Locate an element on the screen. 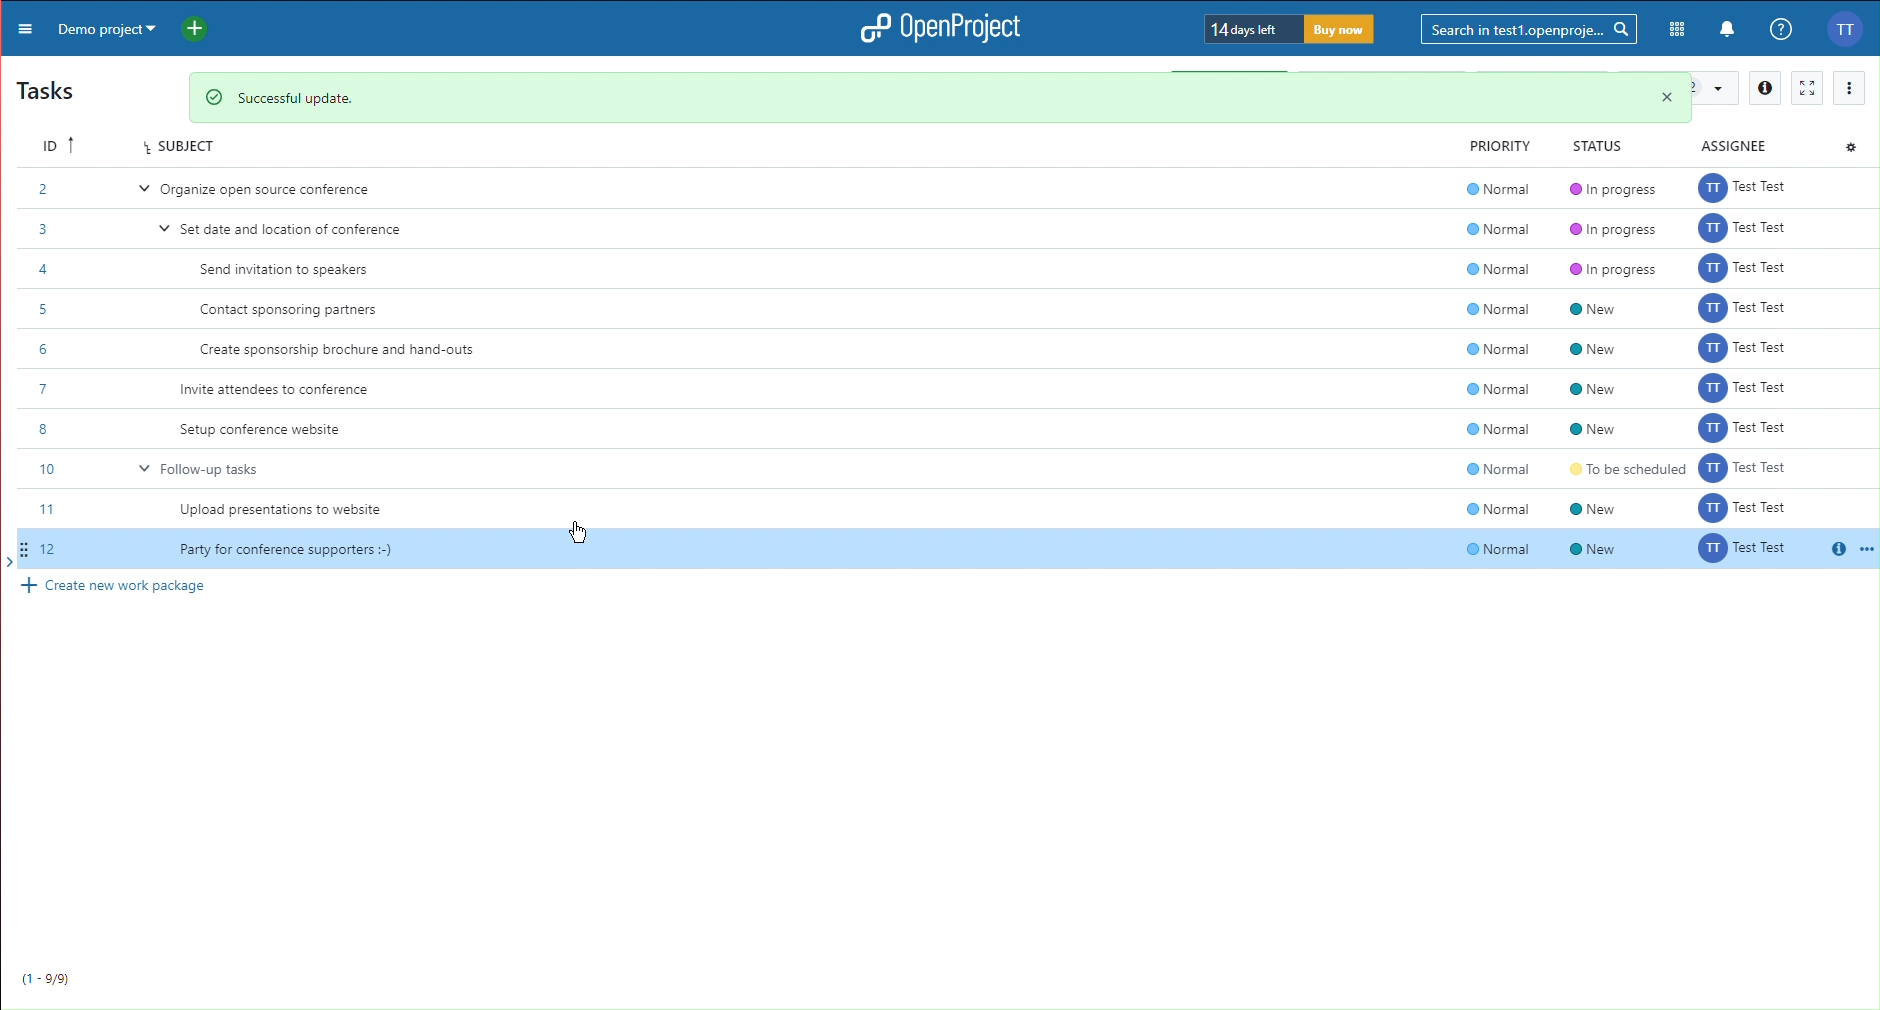 The image size is (1880, 1010). info is located at coordinates (1764, 88).